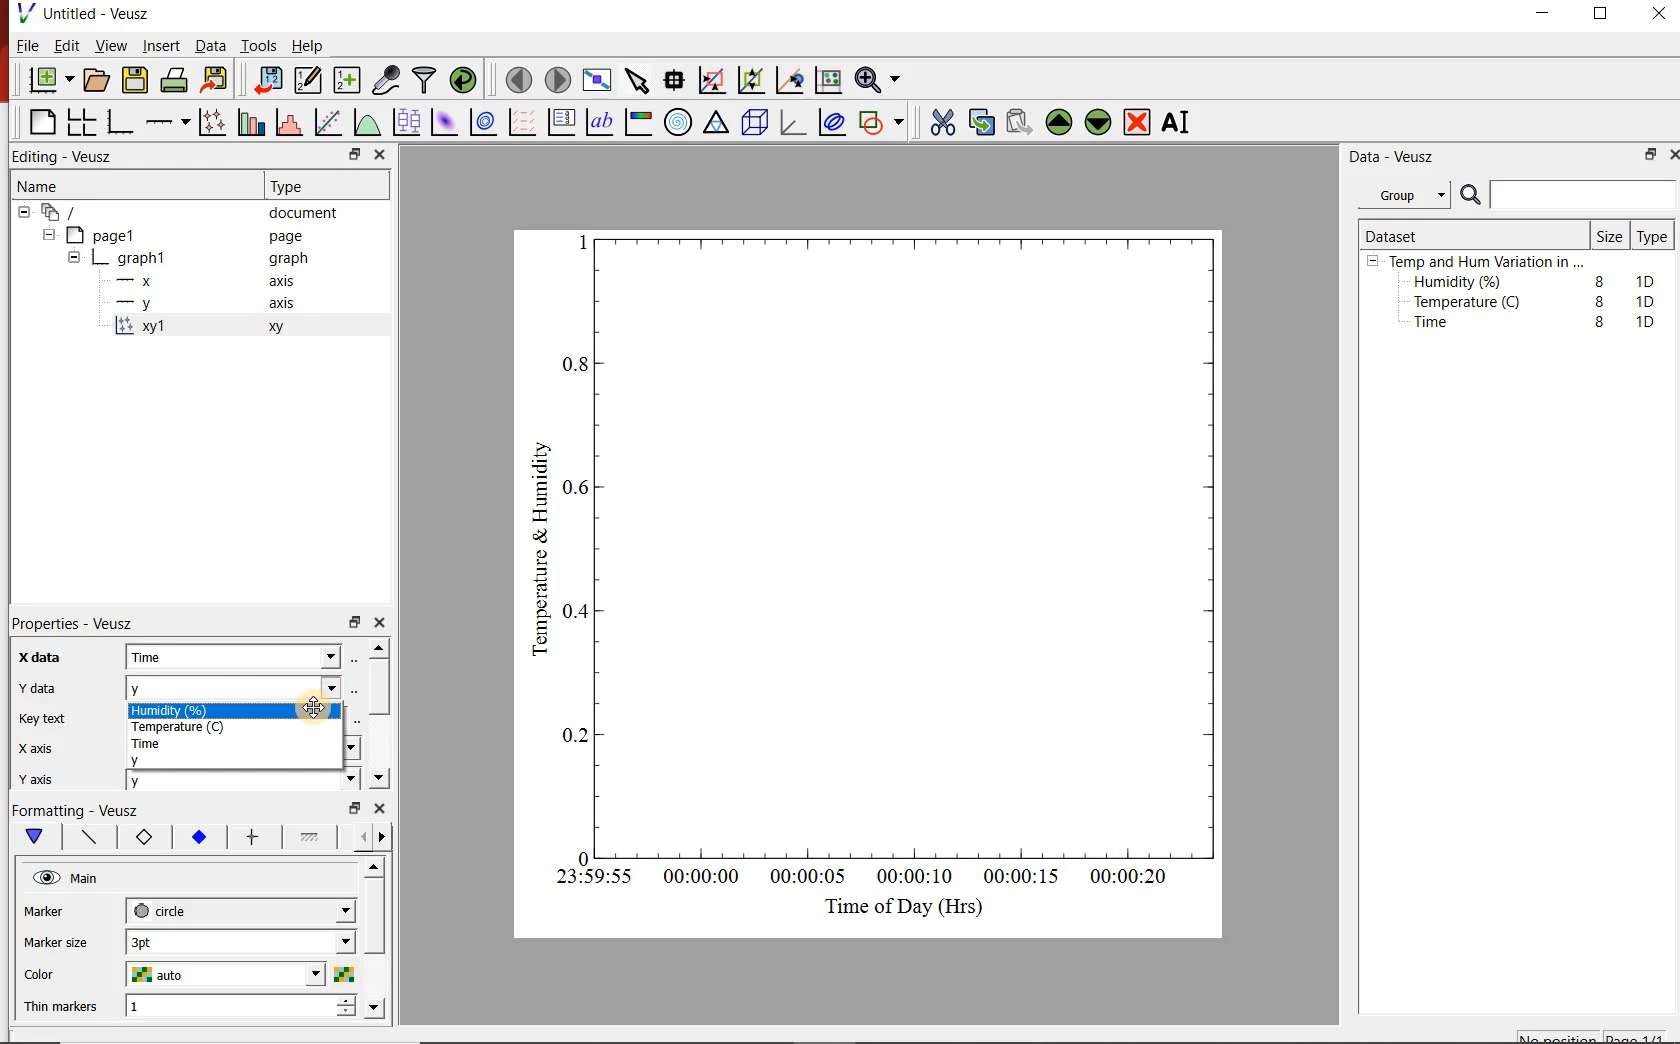 The height and width of the screenshot is (1044, 1680). What do you see at coordinates (310, 213) in the screenshot?
I see `document` at bounding box center [310, 213].